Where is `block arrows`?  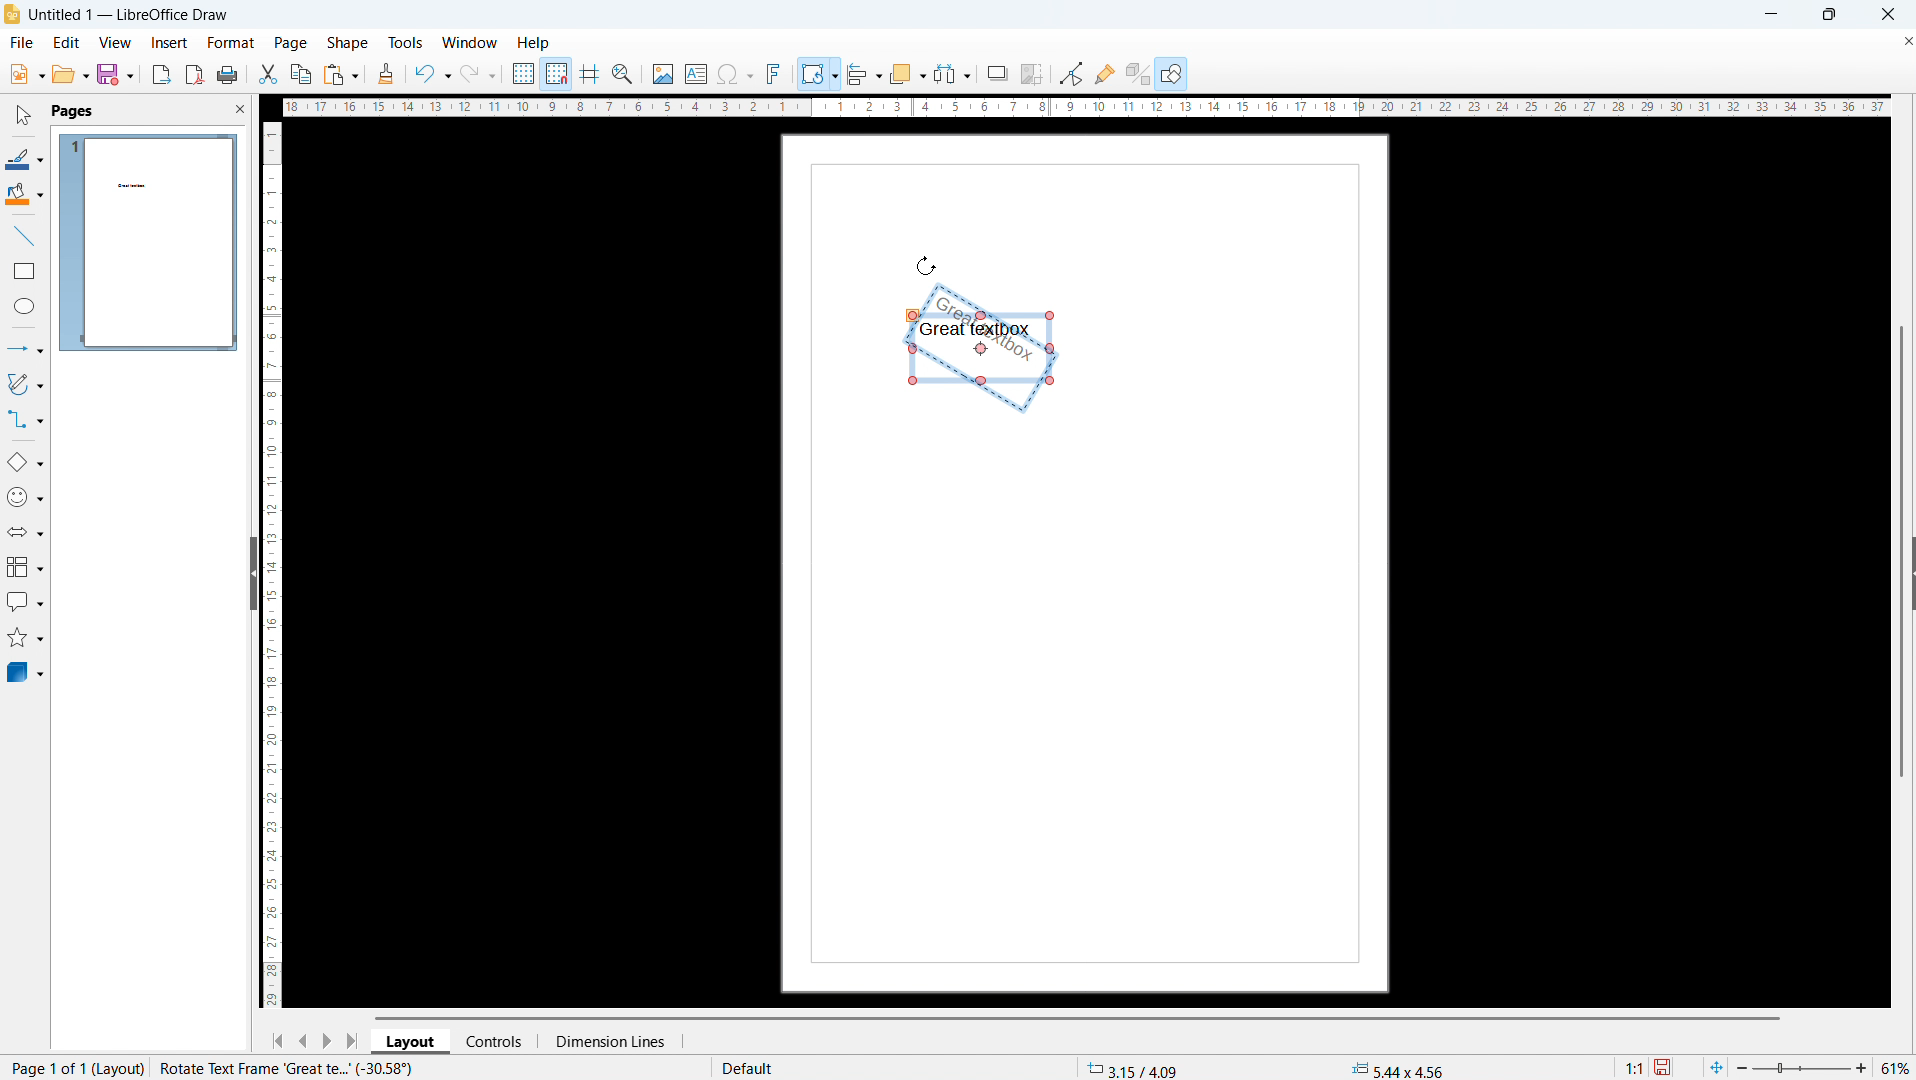 block arrows is located at coordinates (25, 532).